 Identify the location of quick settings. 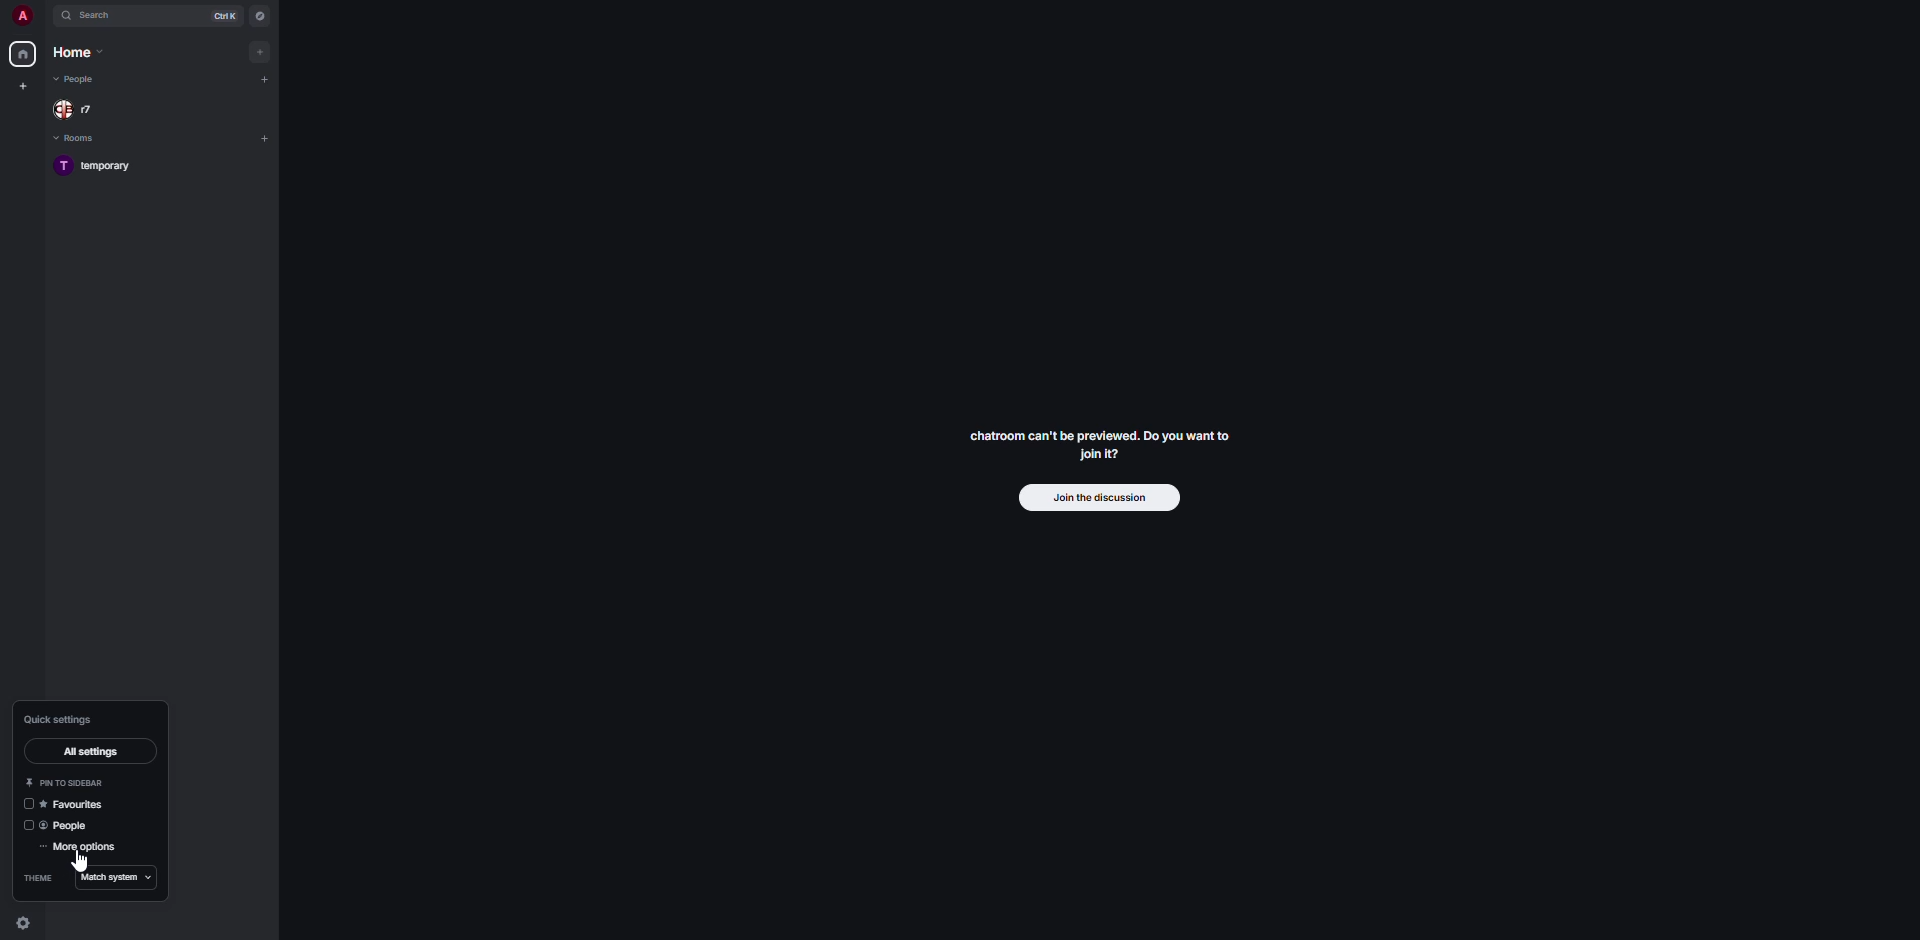
(21, 926).